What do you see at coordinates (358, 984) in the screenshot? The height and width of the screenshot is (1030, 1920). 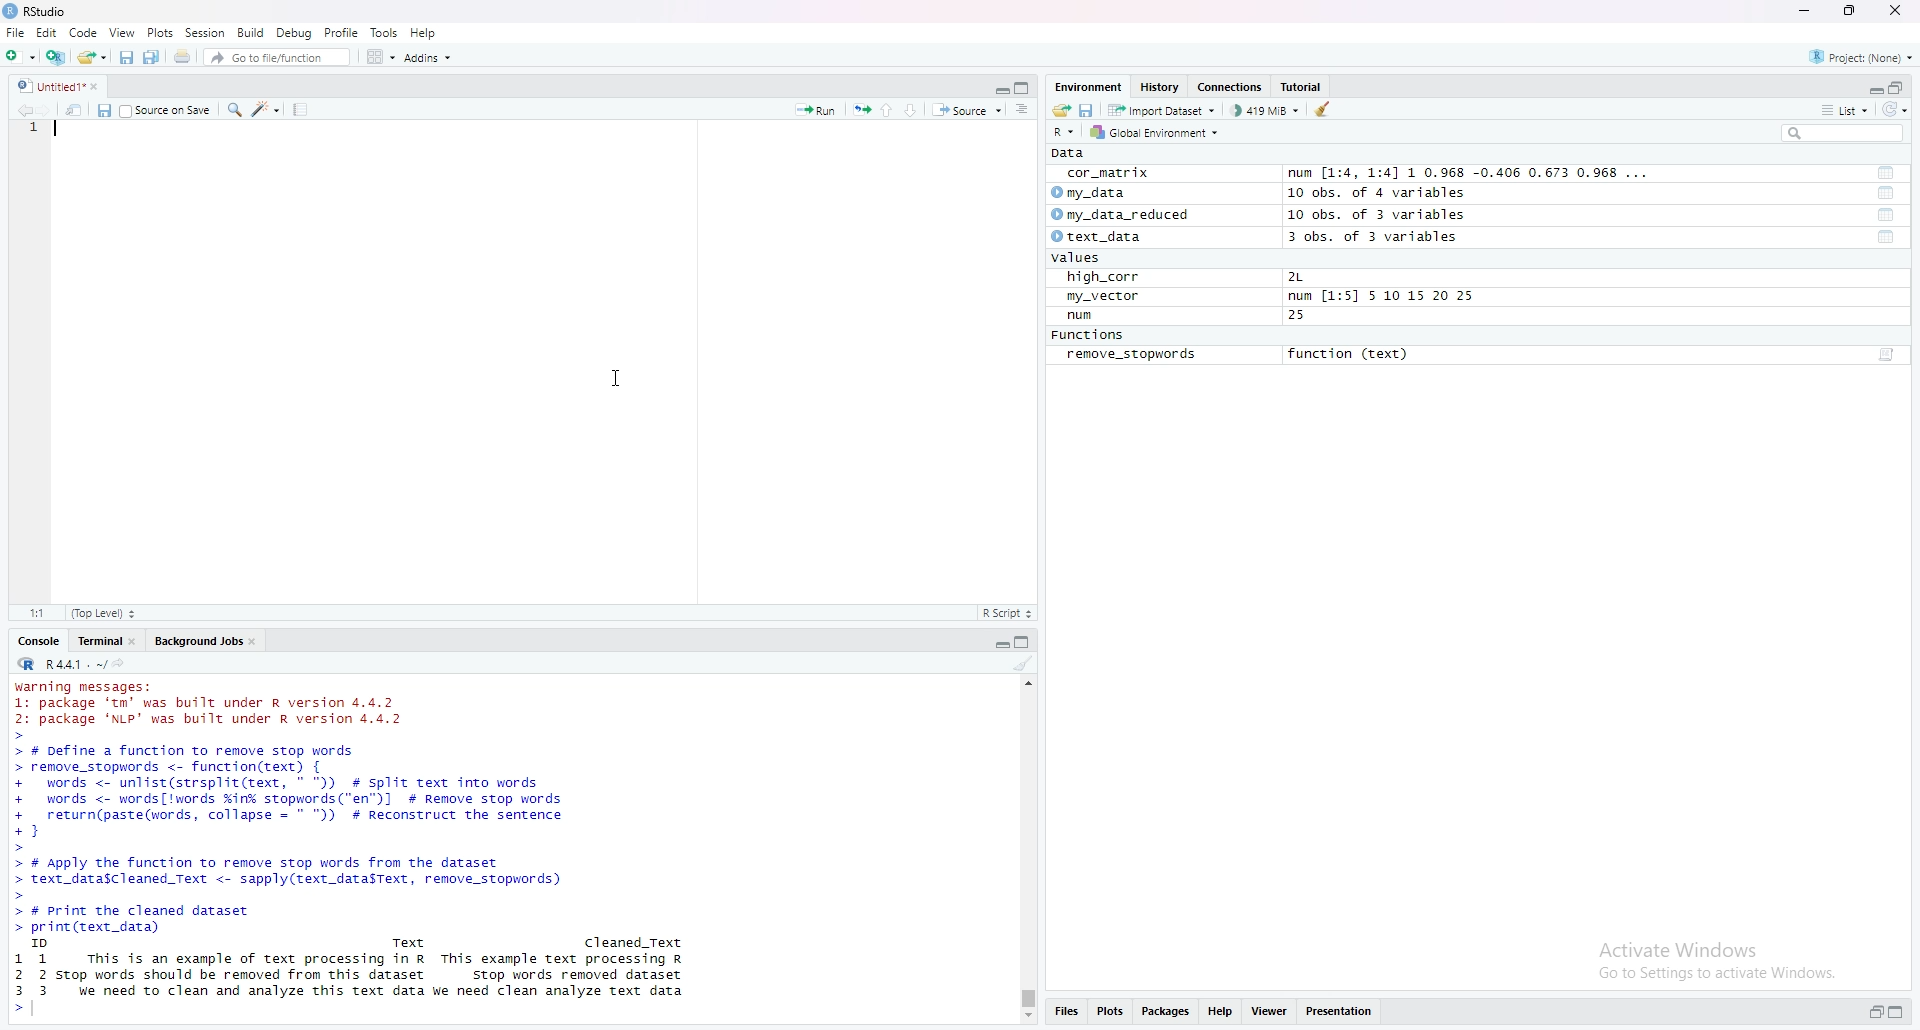 I see `1 1 This is an example of text processing in R This example text processing R
2 2 stop words should be removed from this dataset Stop words removed dataset
3 3 we need to clean and analyze this text data We need clean analyze text data` at bounding box center [358, 984].